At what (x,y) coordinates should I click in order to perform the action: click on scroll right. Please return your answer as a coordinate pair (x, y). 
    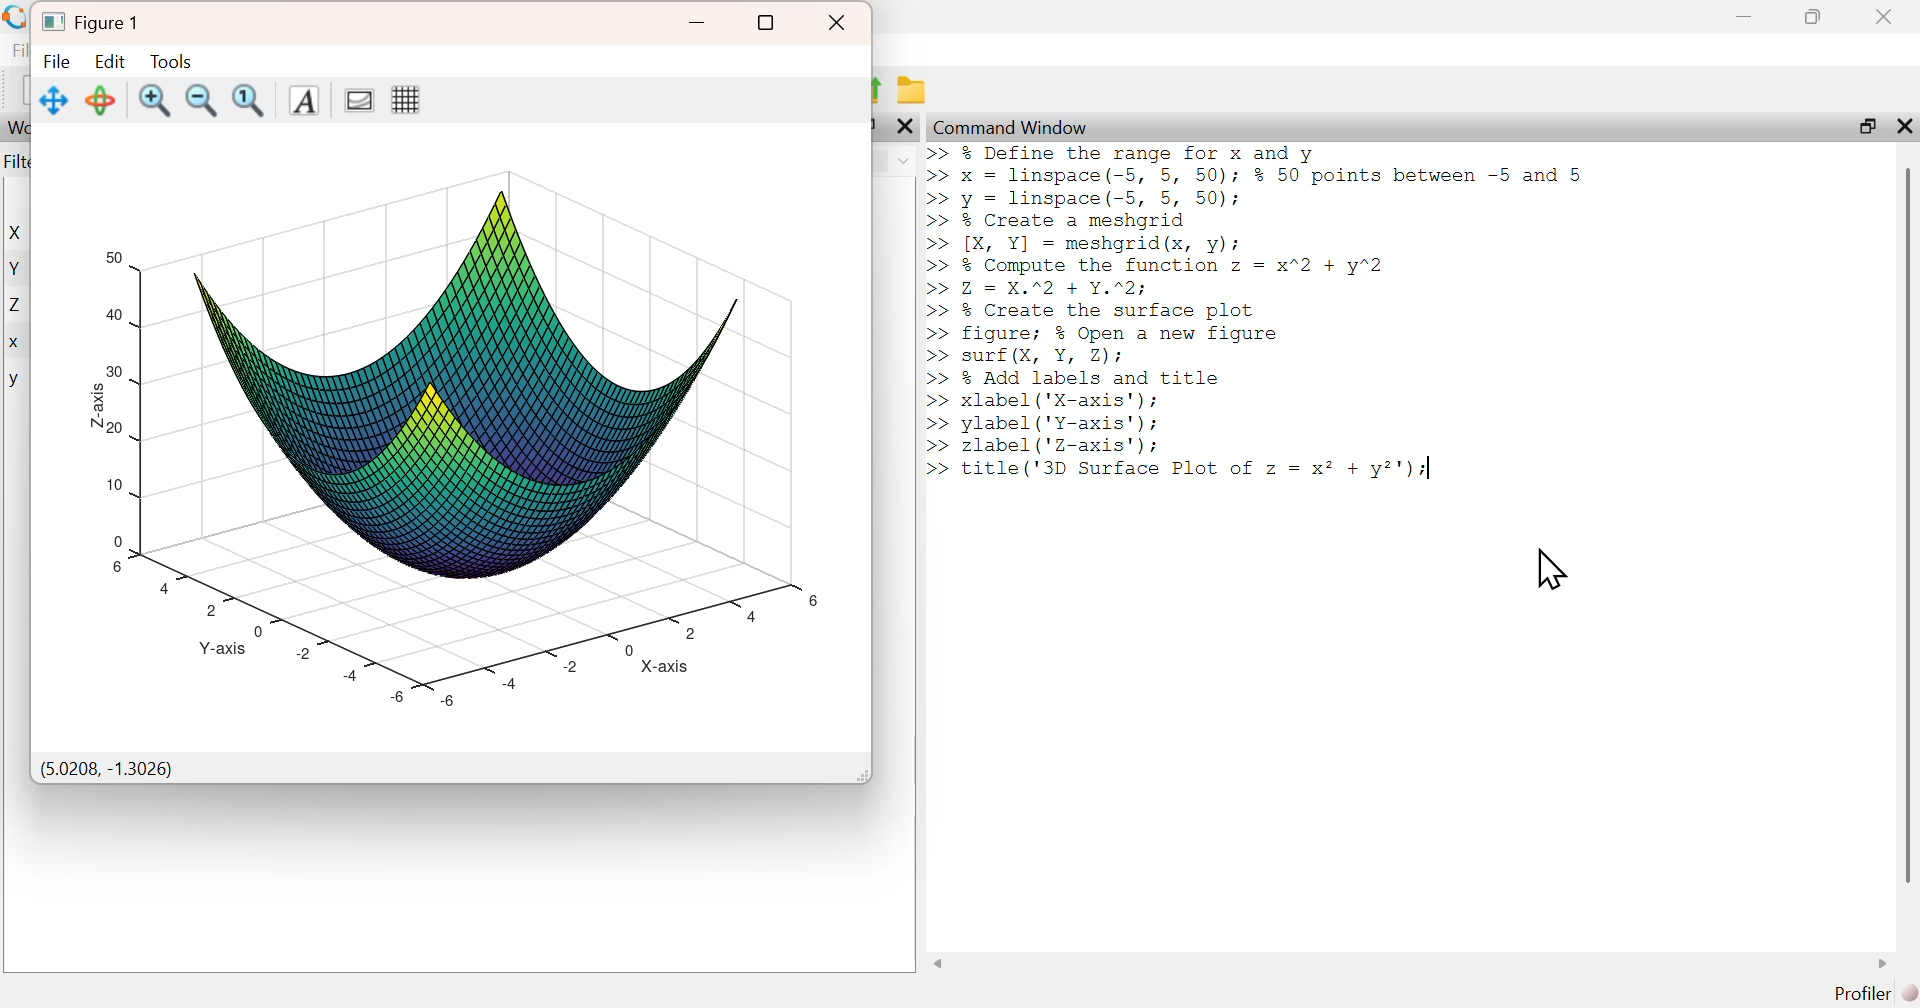
    Looking at the image, I should click on (1884, 963).